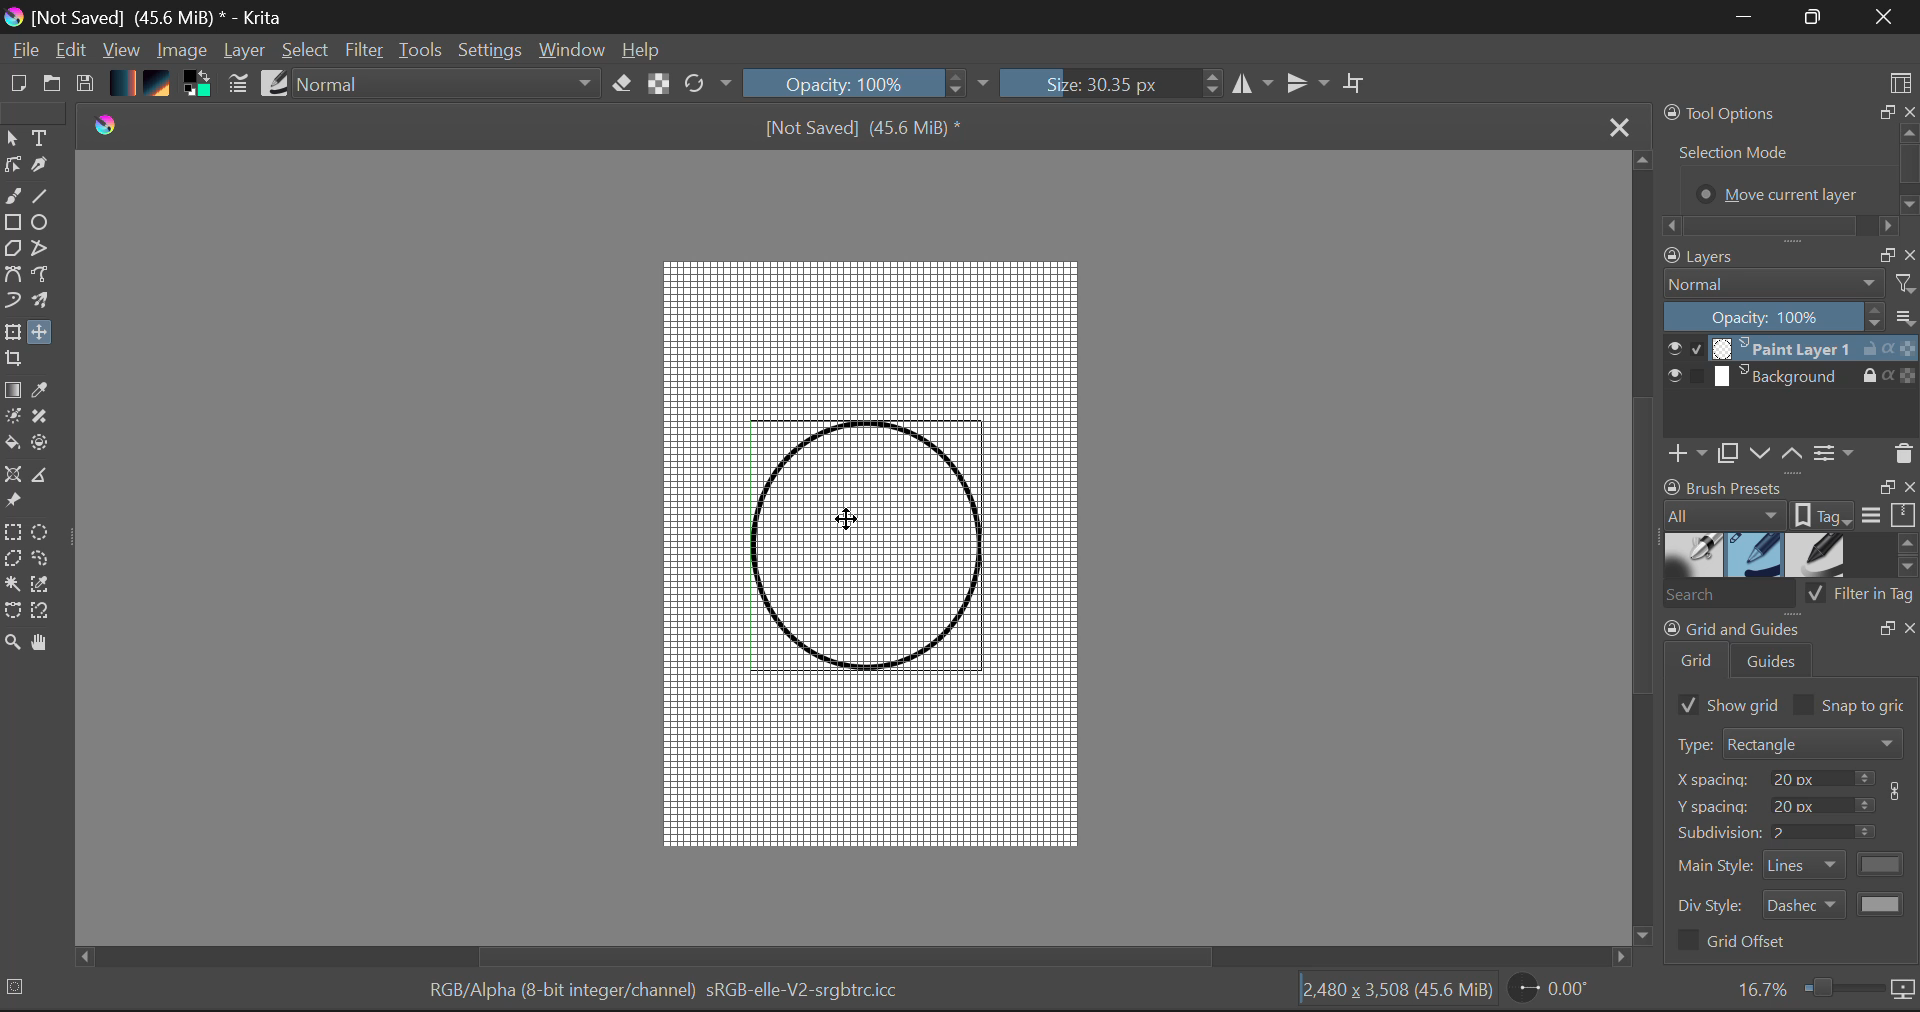 Image resolution: width=1920 pixels, height=1012 pixels. Describe the element at coordinates (1854, 705) in the screenshot. I see `Snap to grid` at that location.